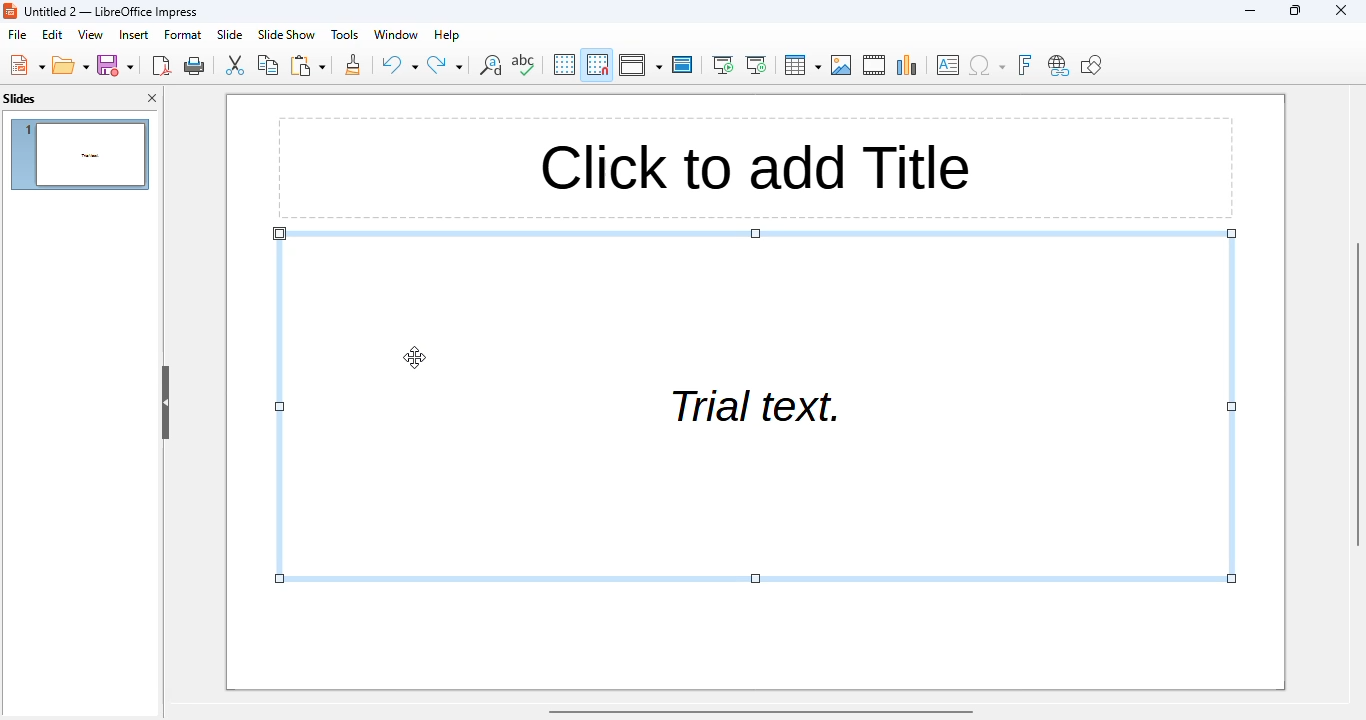 The image size is (1366, 720). Describe the element at coordinates (565, 64) in the screenshot. I see `display grid` at that location.